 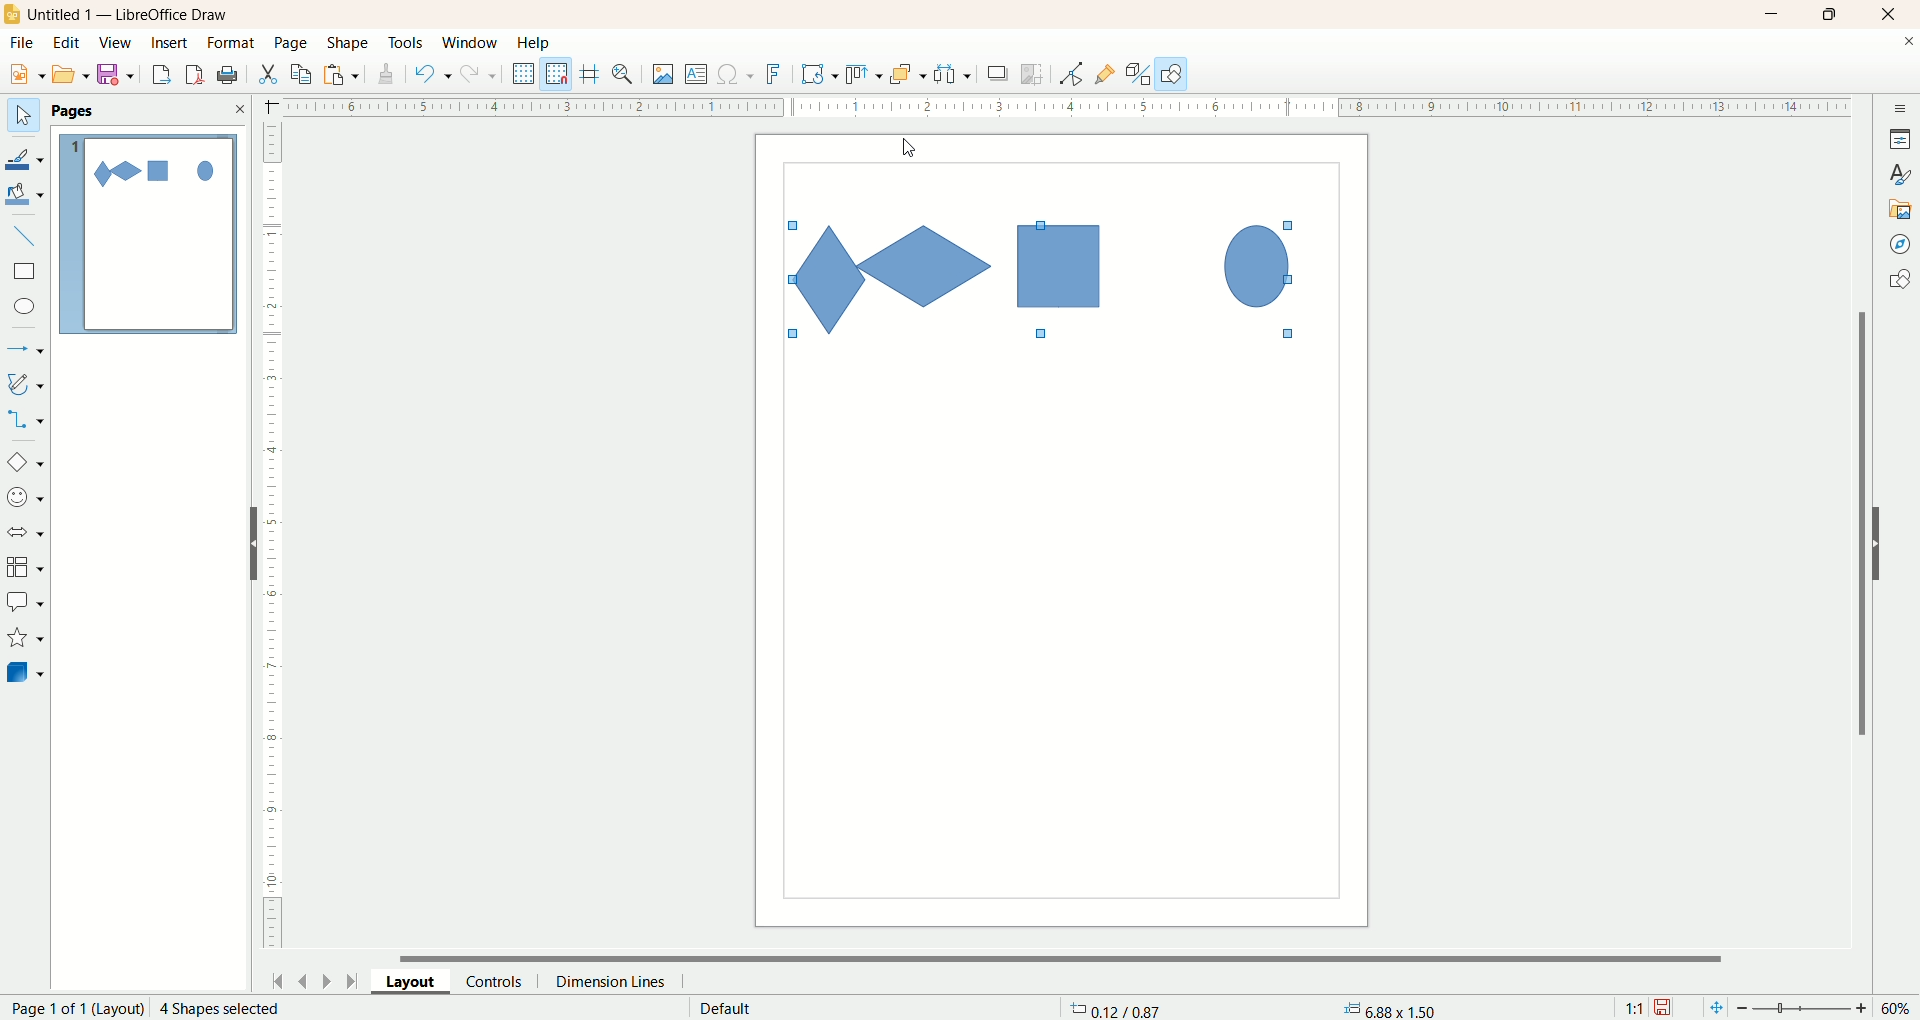 What do you see at coordinates (67, 44) in the screenshot?
I see `edit` at bounding box center [67, 44].